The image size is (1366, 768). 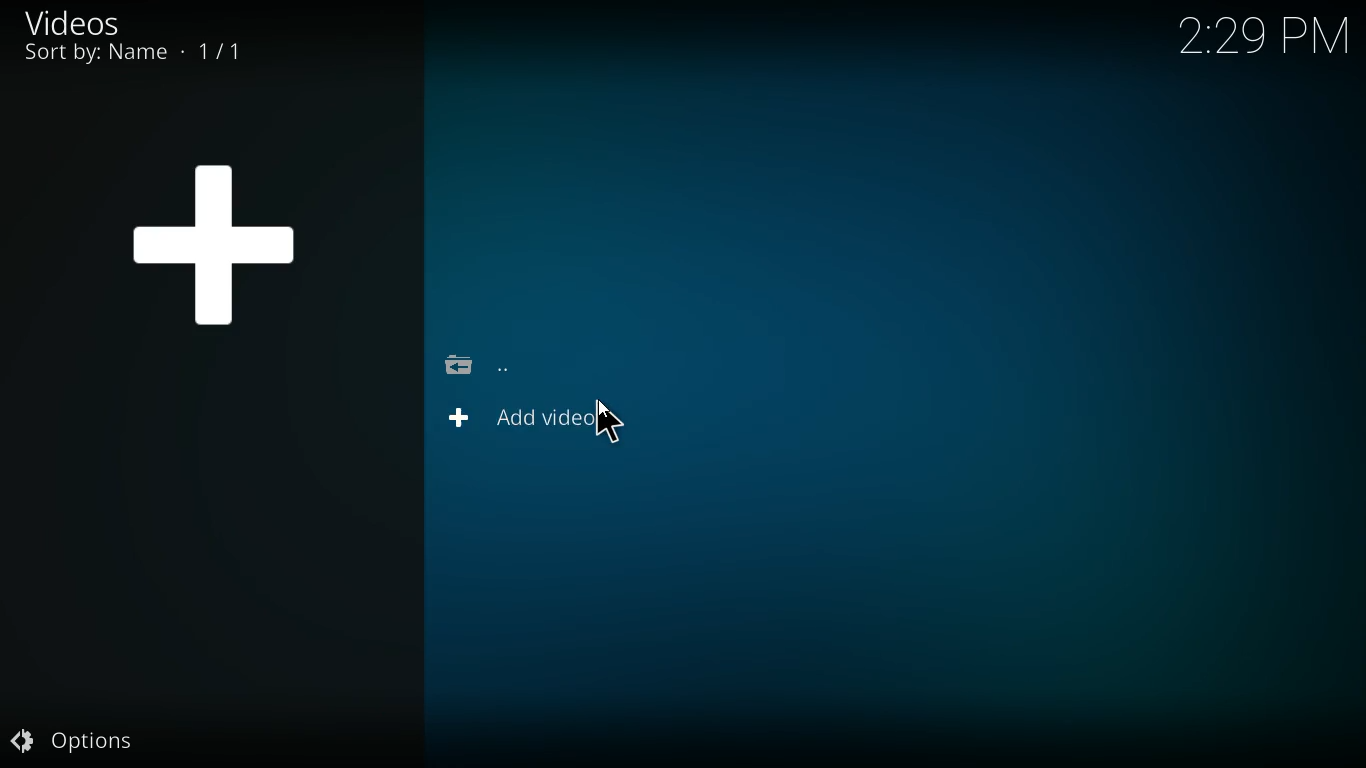 What do you see at coordinates (217, 237) in the screenshot?
I see ` +` at bounding box center [217, 237].